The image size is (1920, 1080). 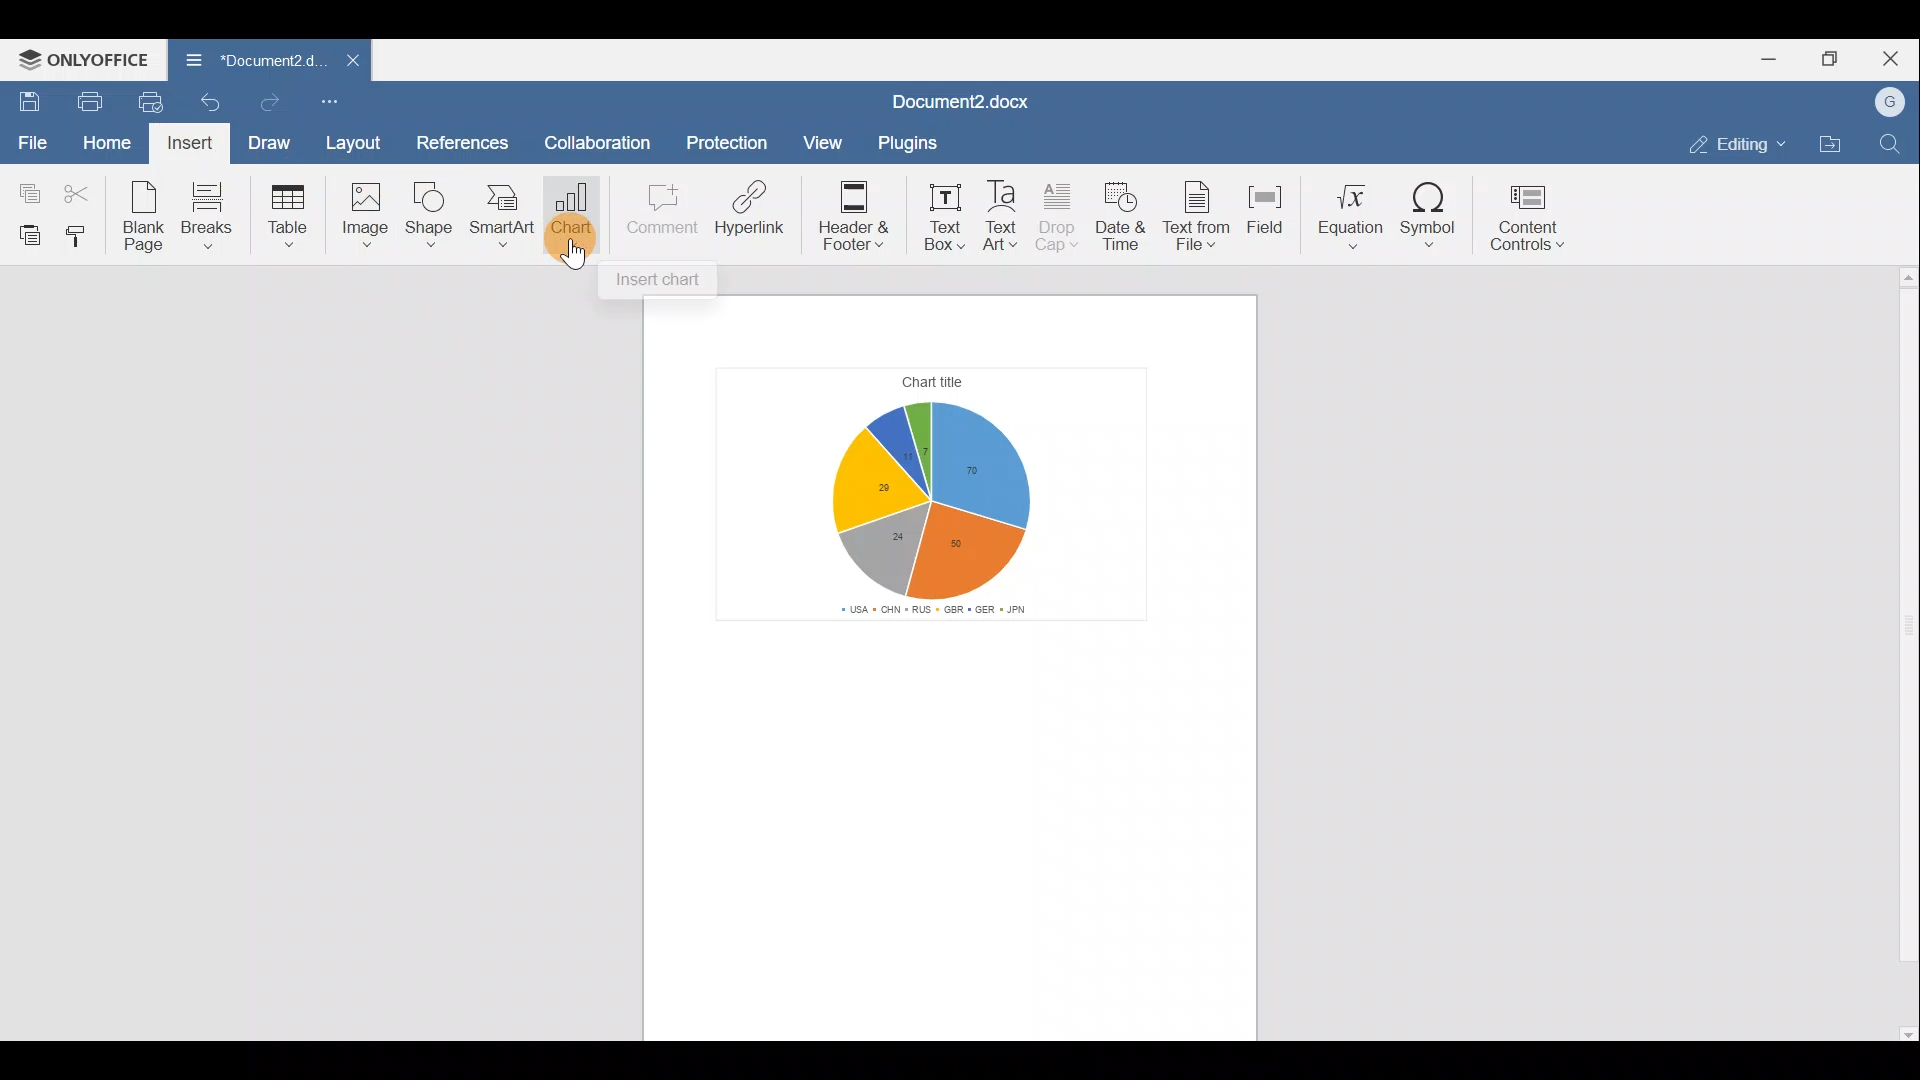 What do you see at coordinates (1199, 216) in the screenshot?
I see `Text from file` at bounding box center [1199, 216].